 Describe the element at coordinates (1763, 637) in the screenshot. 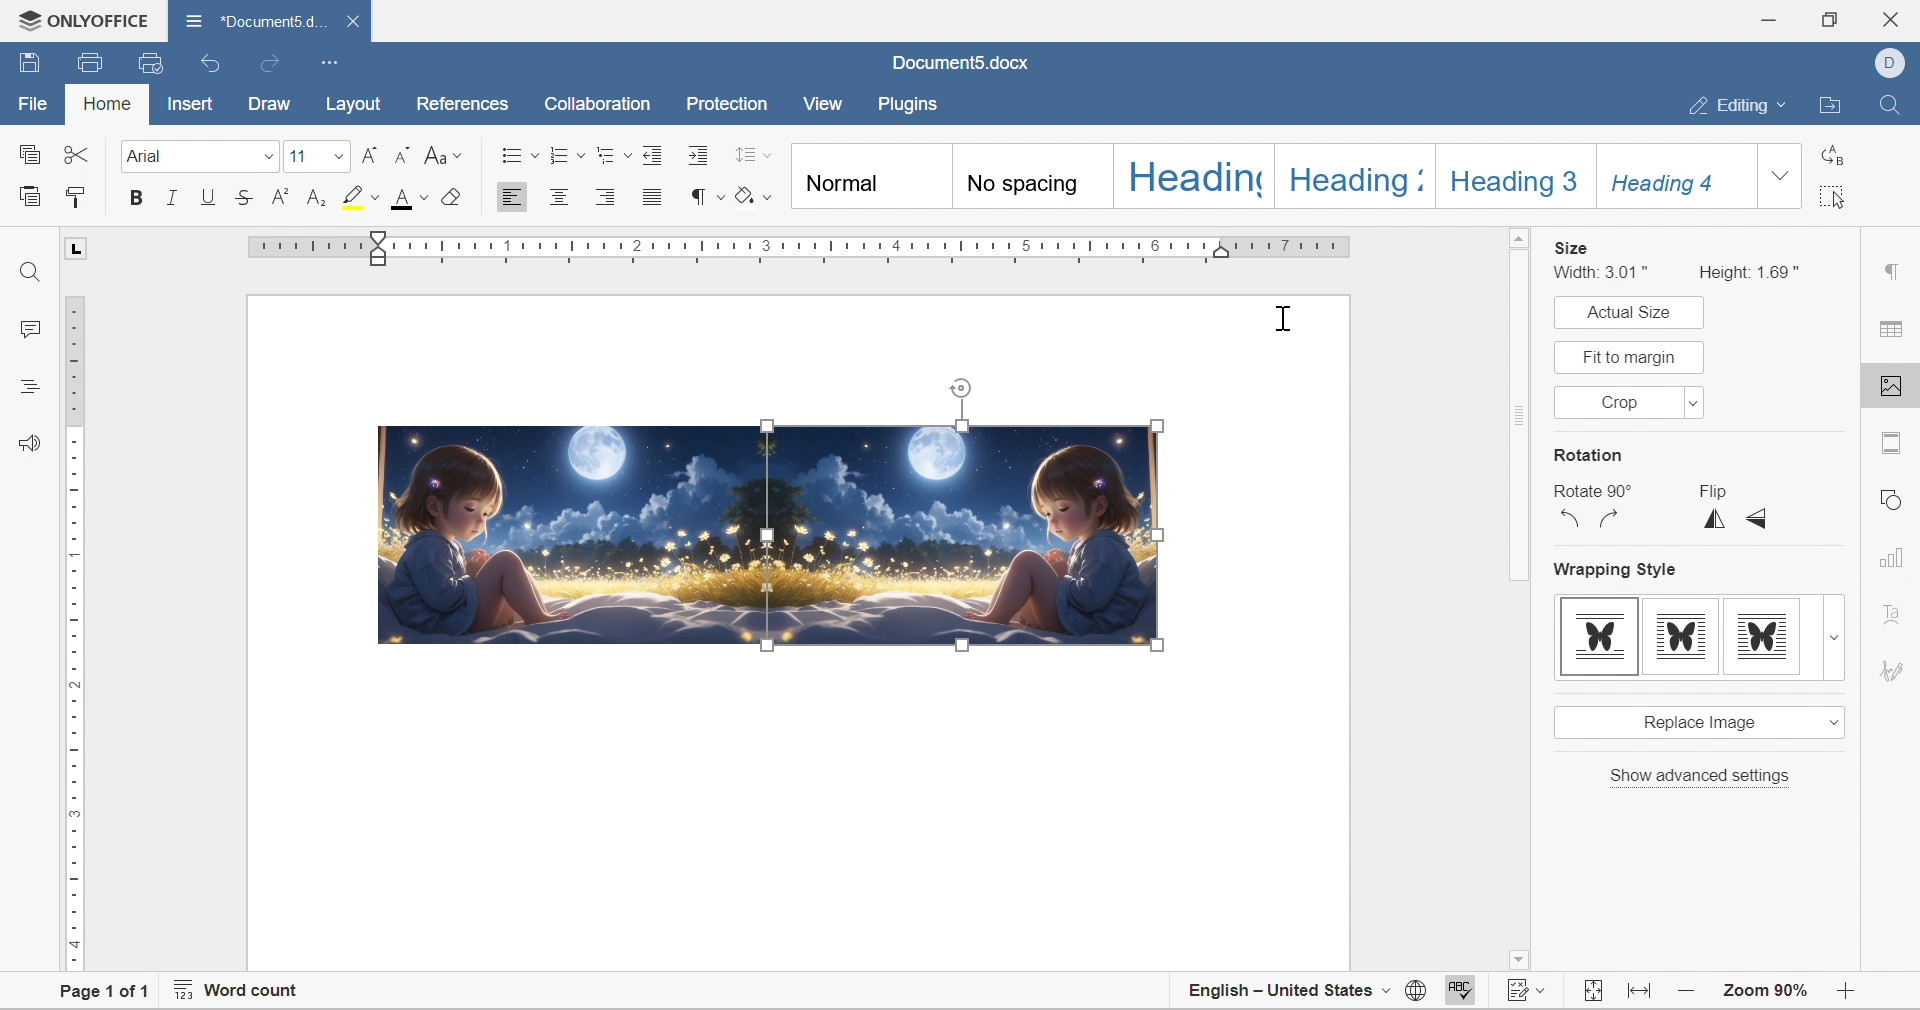

I see `tight` at that location.